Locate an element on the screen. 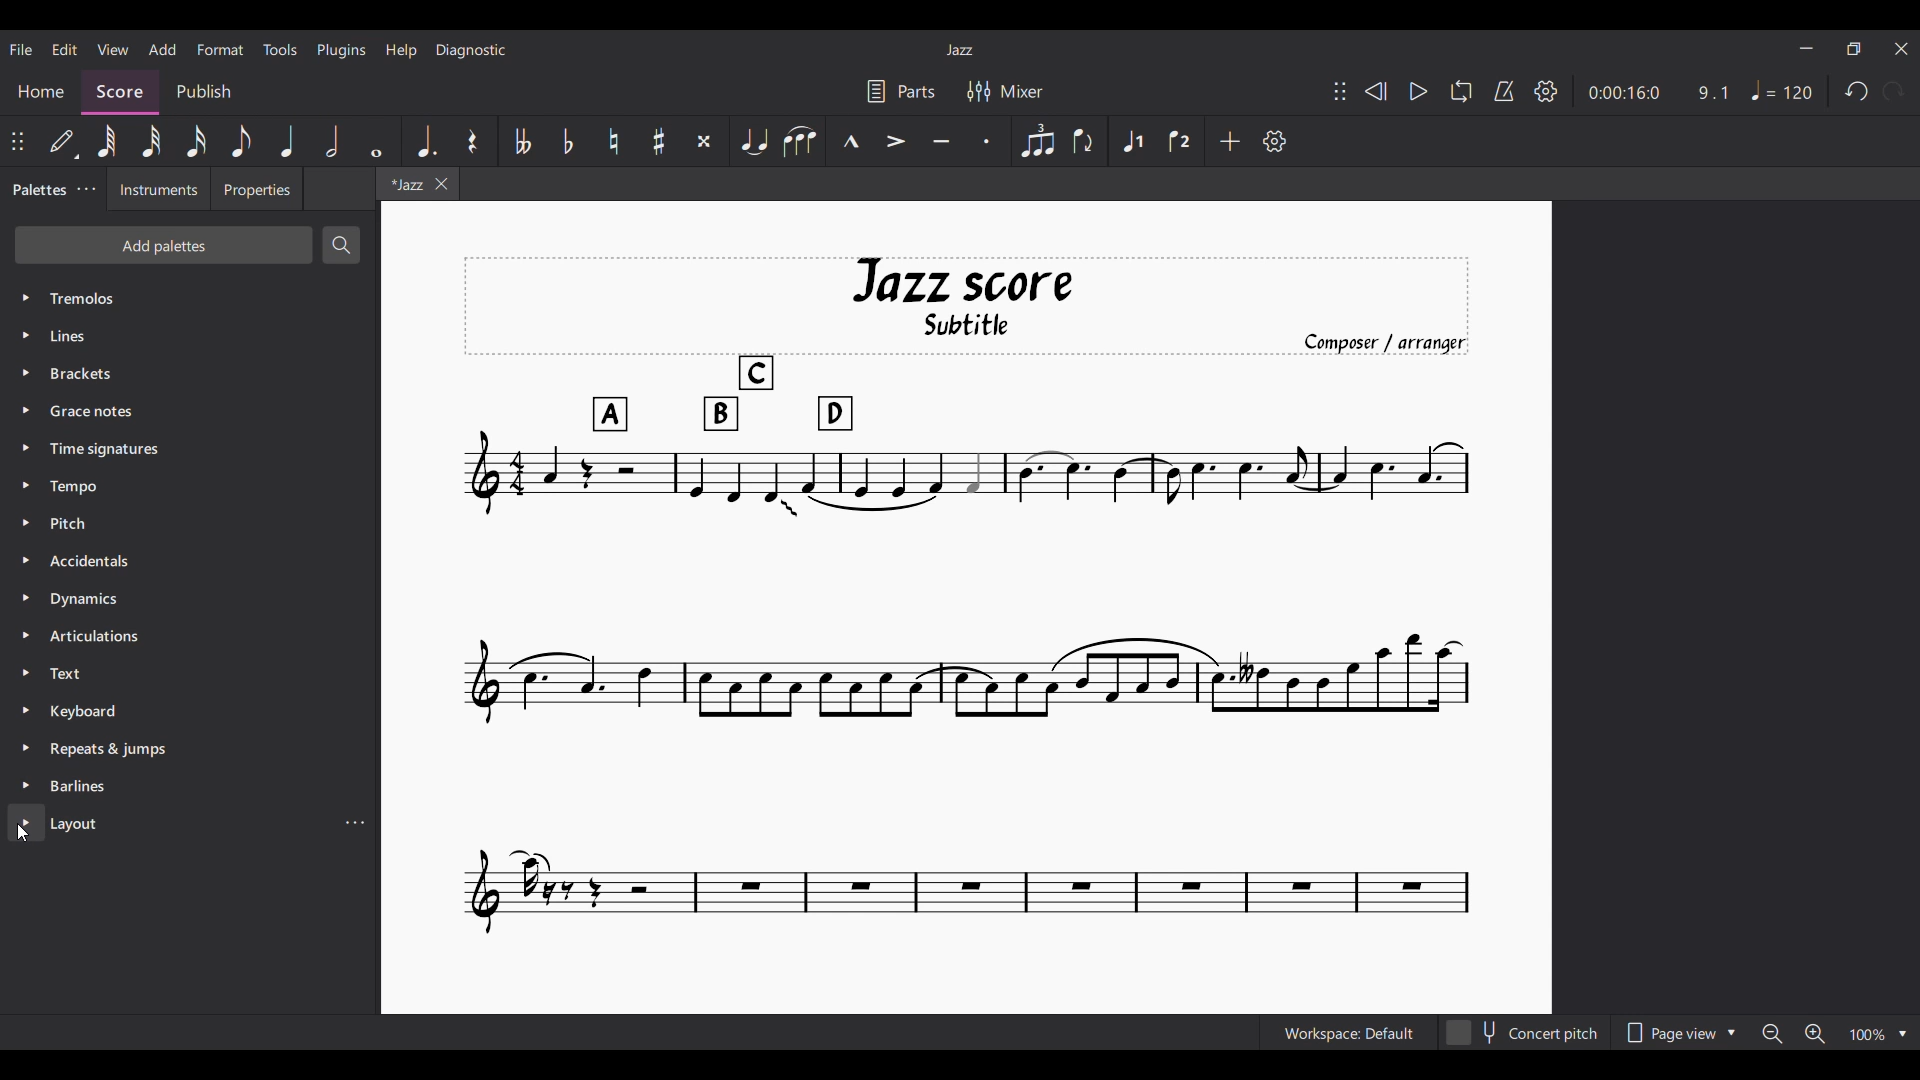 The image size is (1920, 1080). 16th note is located at coordinates (195, 141).